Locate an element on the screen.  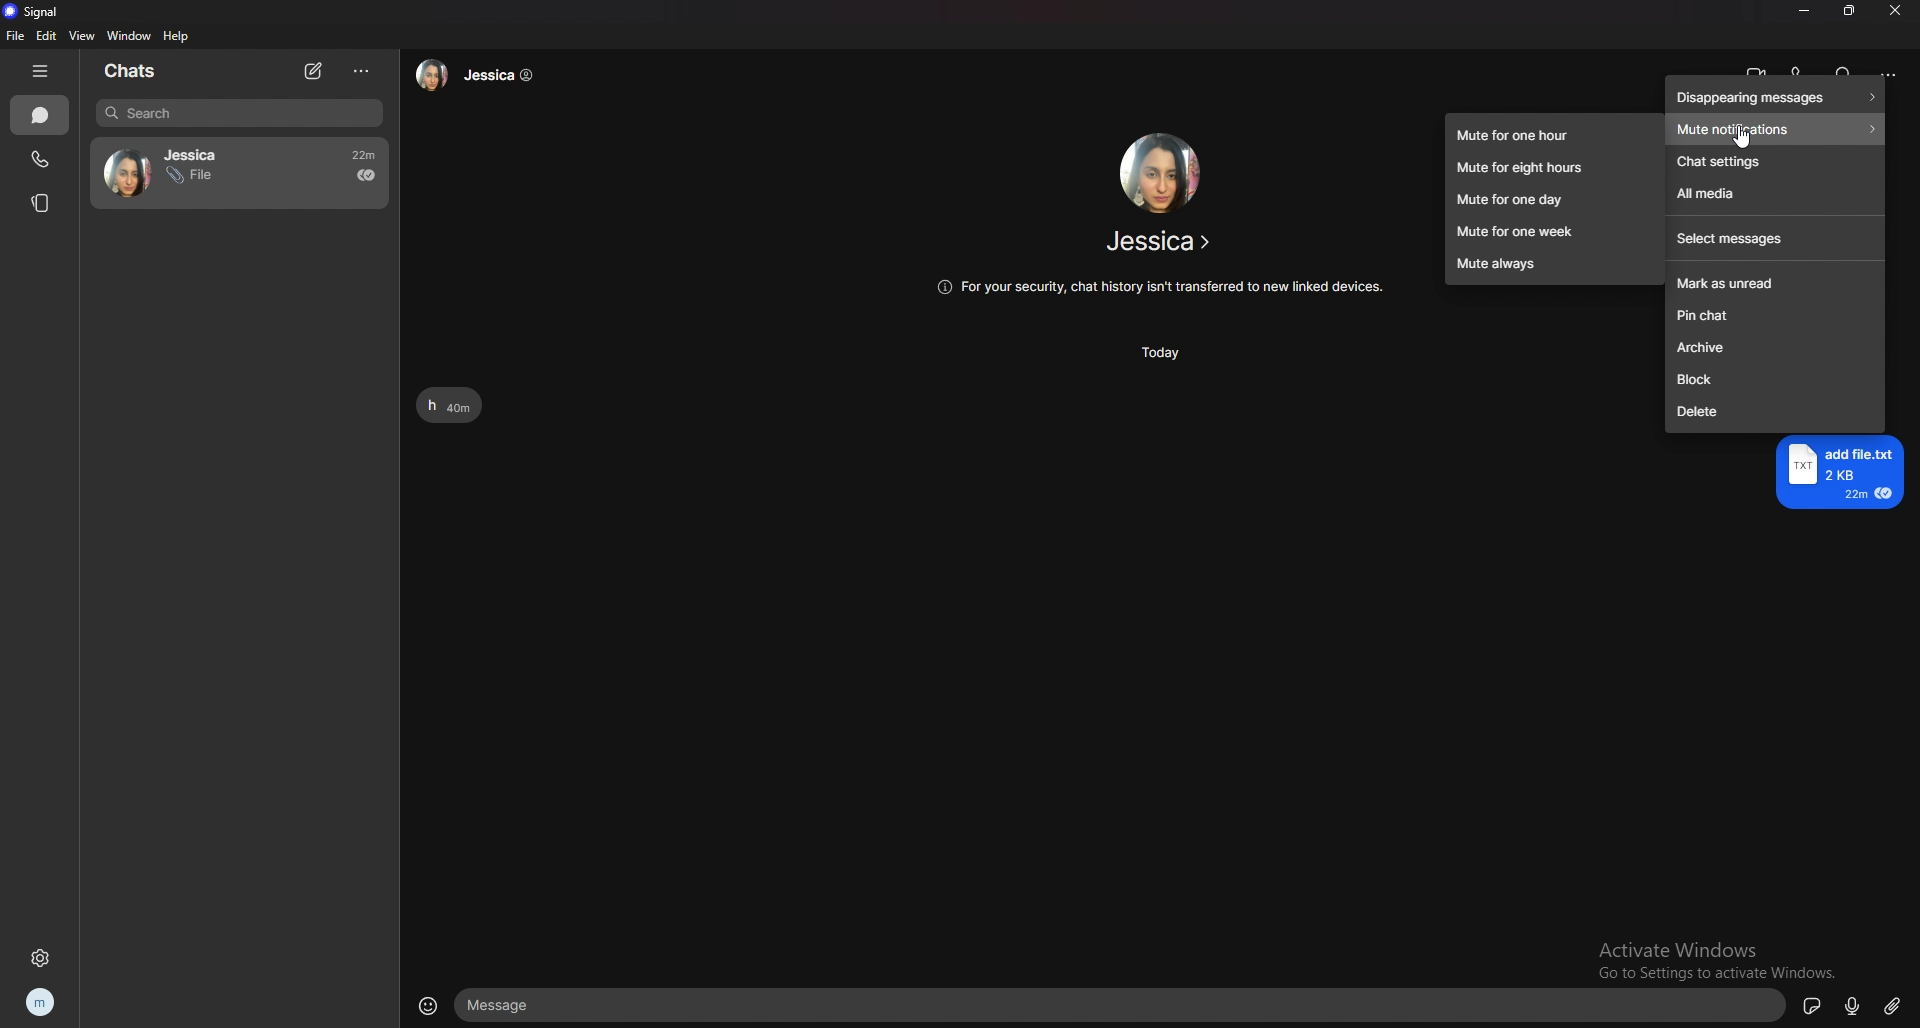
mute always is located at coordinates (1555, 264).